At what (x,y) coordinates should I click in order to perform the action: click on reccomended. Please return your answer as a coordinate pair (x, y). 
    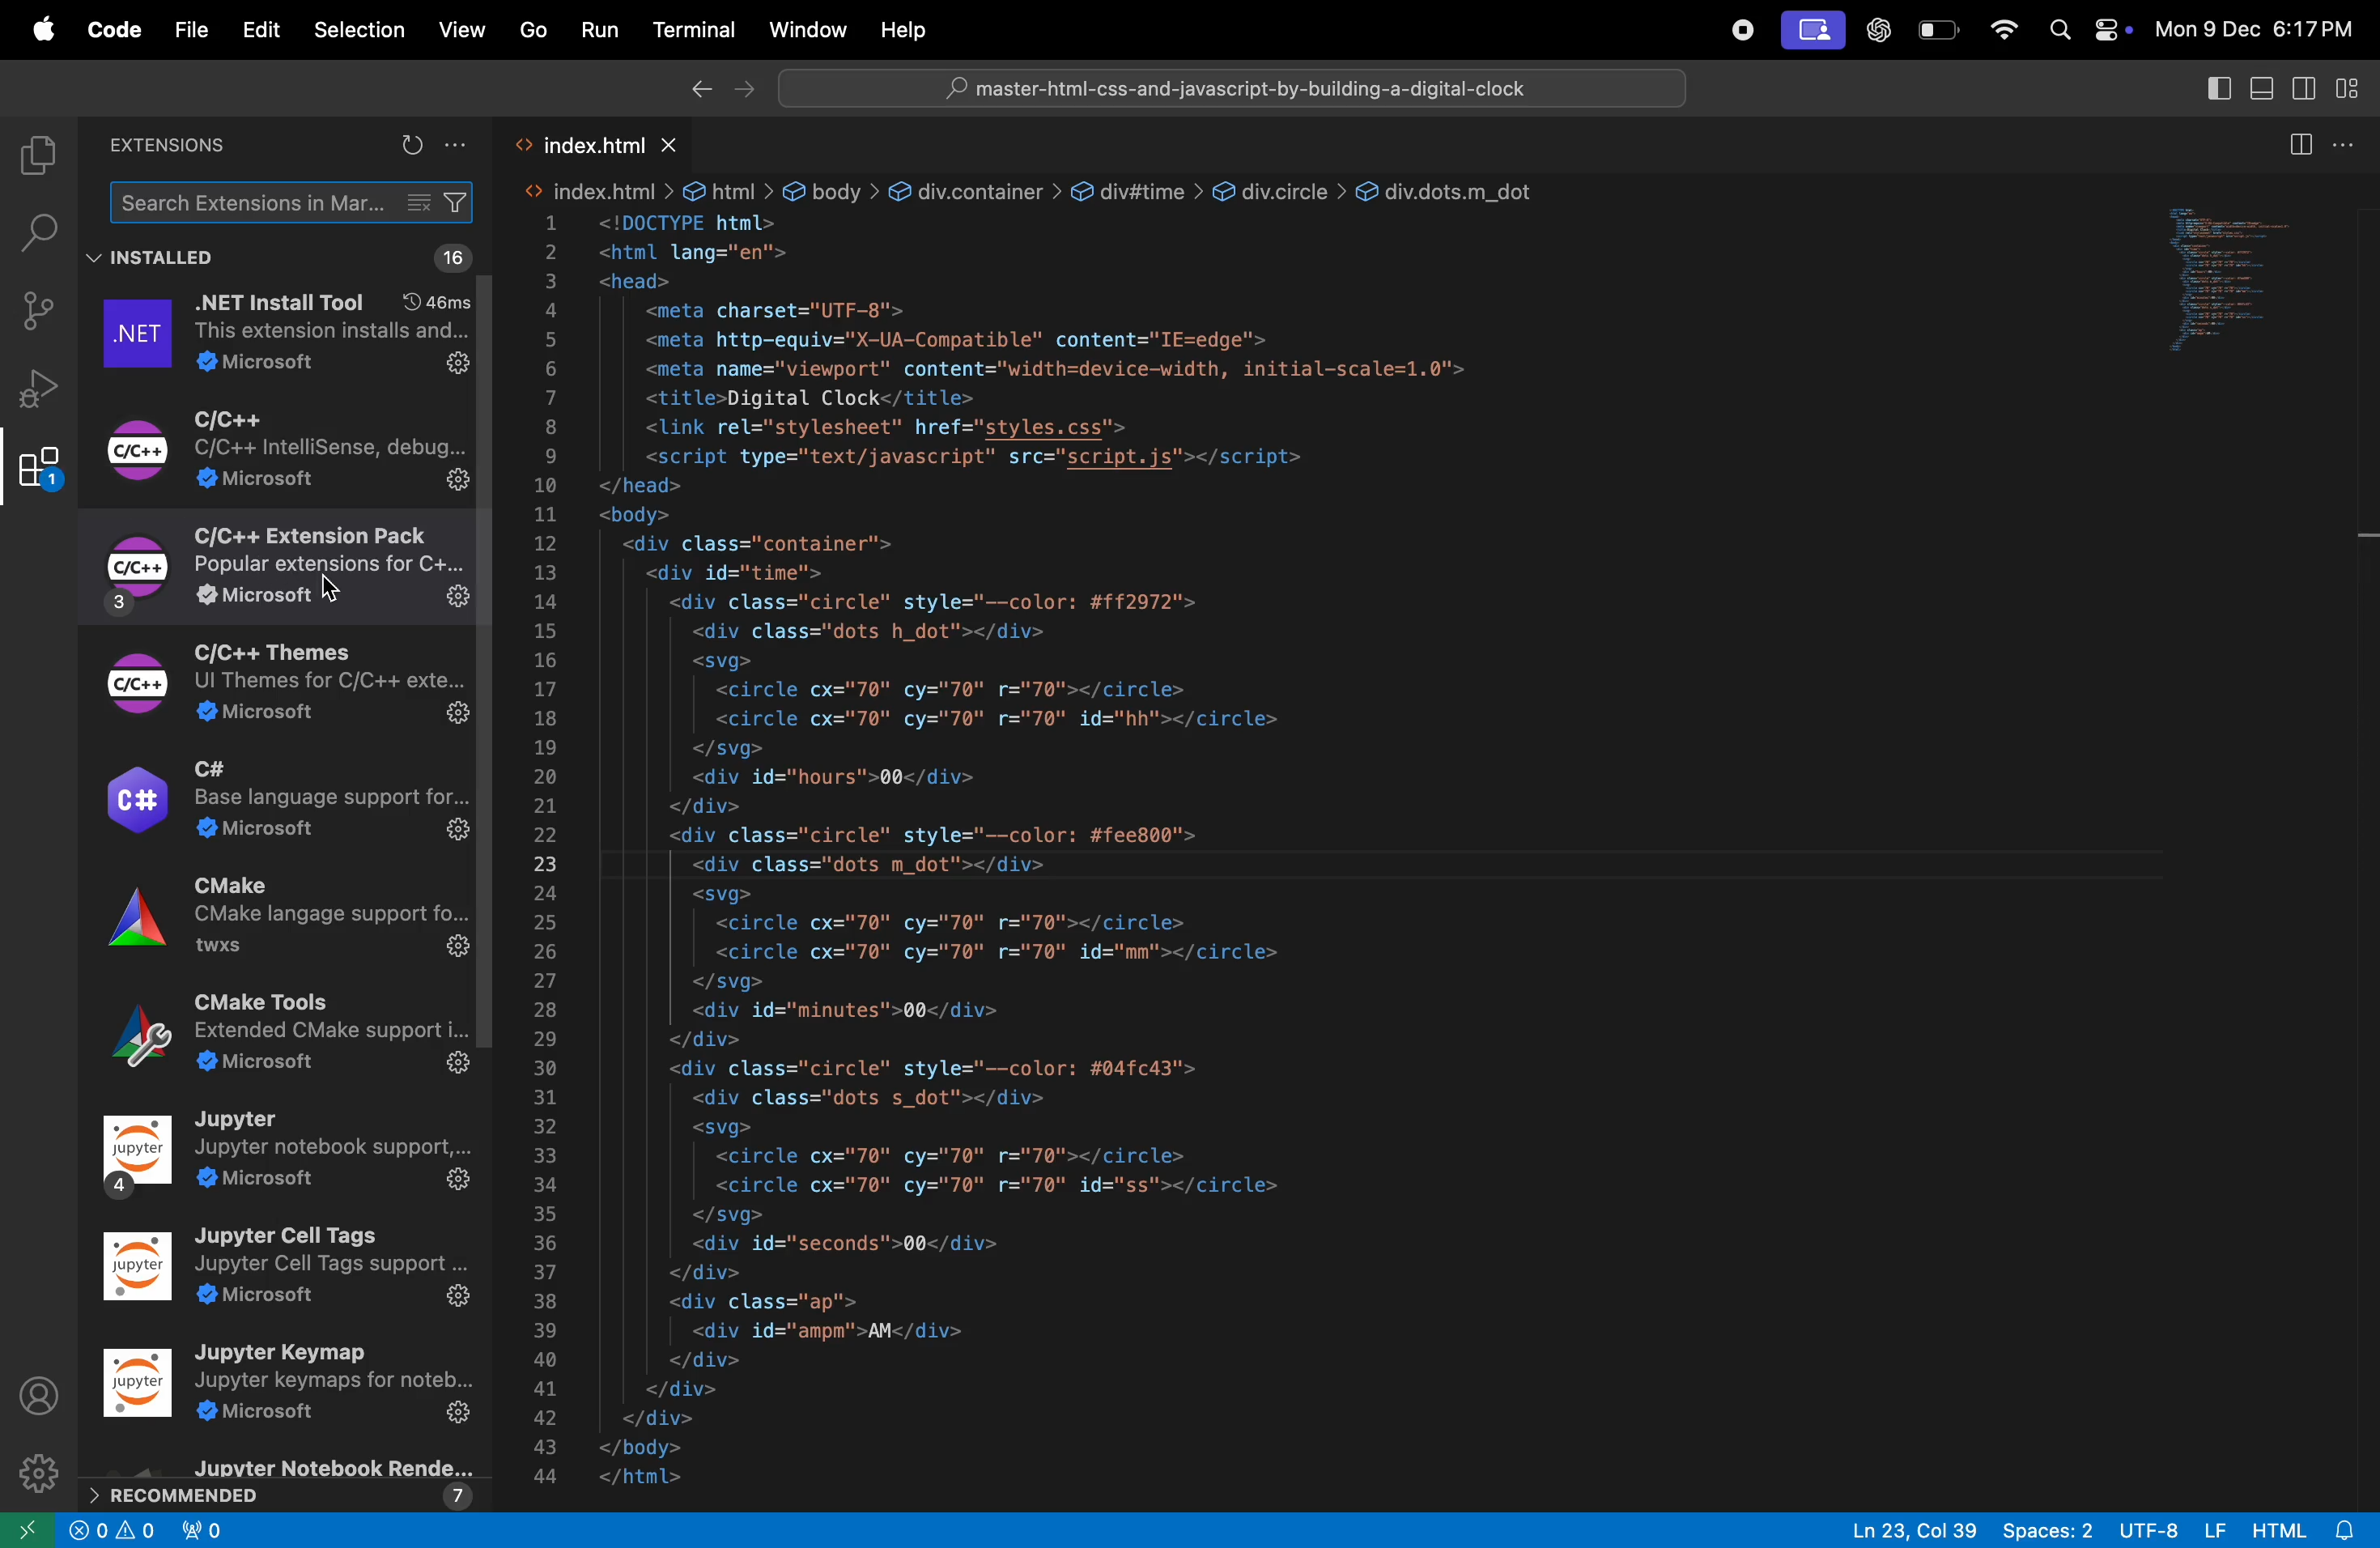
    Looking at the image, I should click on (283, 1482).